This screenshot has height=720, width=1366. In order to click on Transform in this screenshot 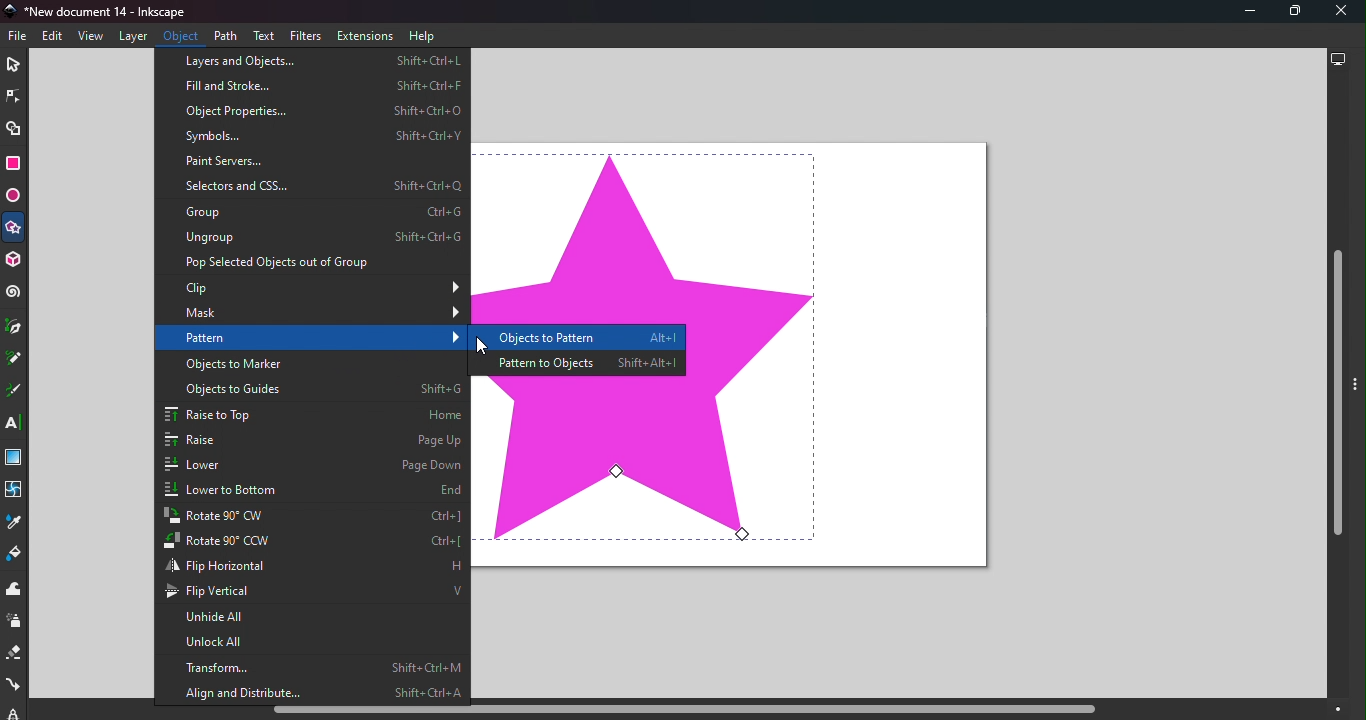, I will do `click(312, 669)`.